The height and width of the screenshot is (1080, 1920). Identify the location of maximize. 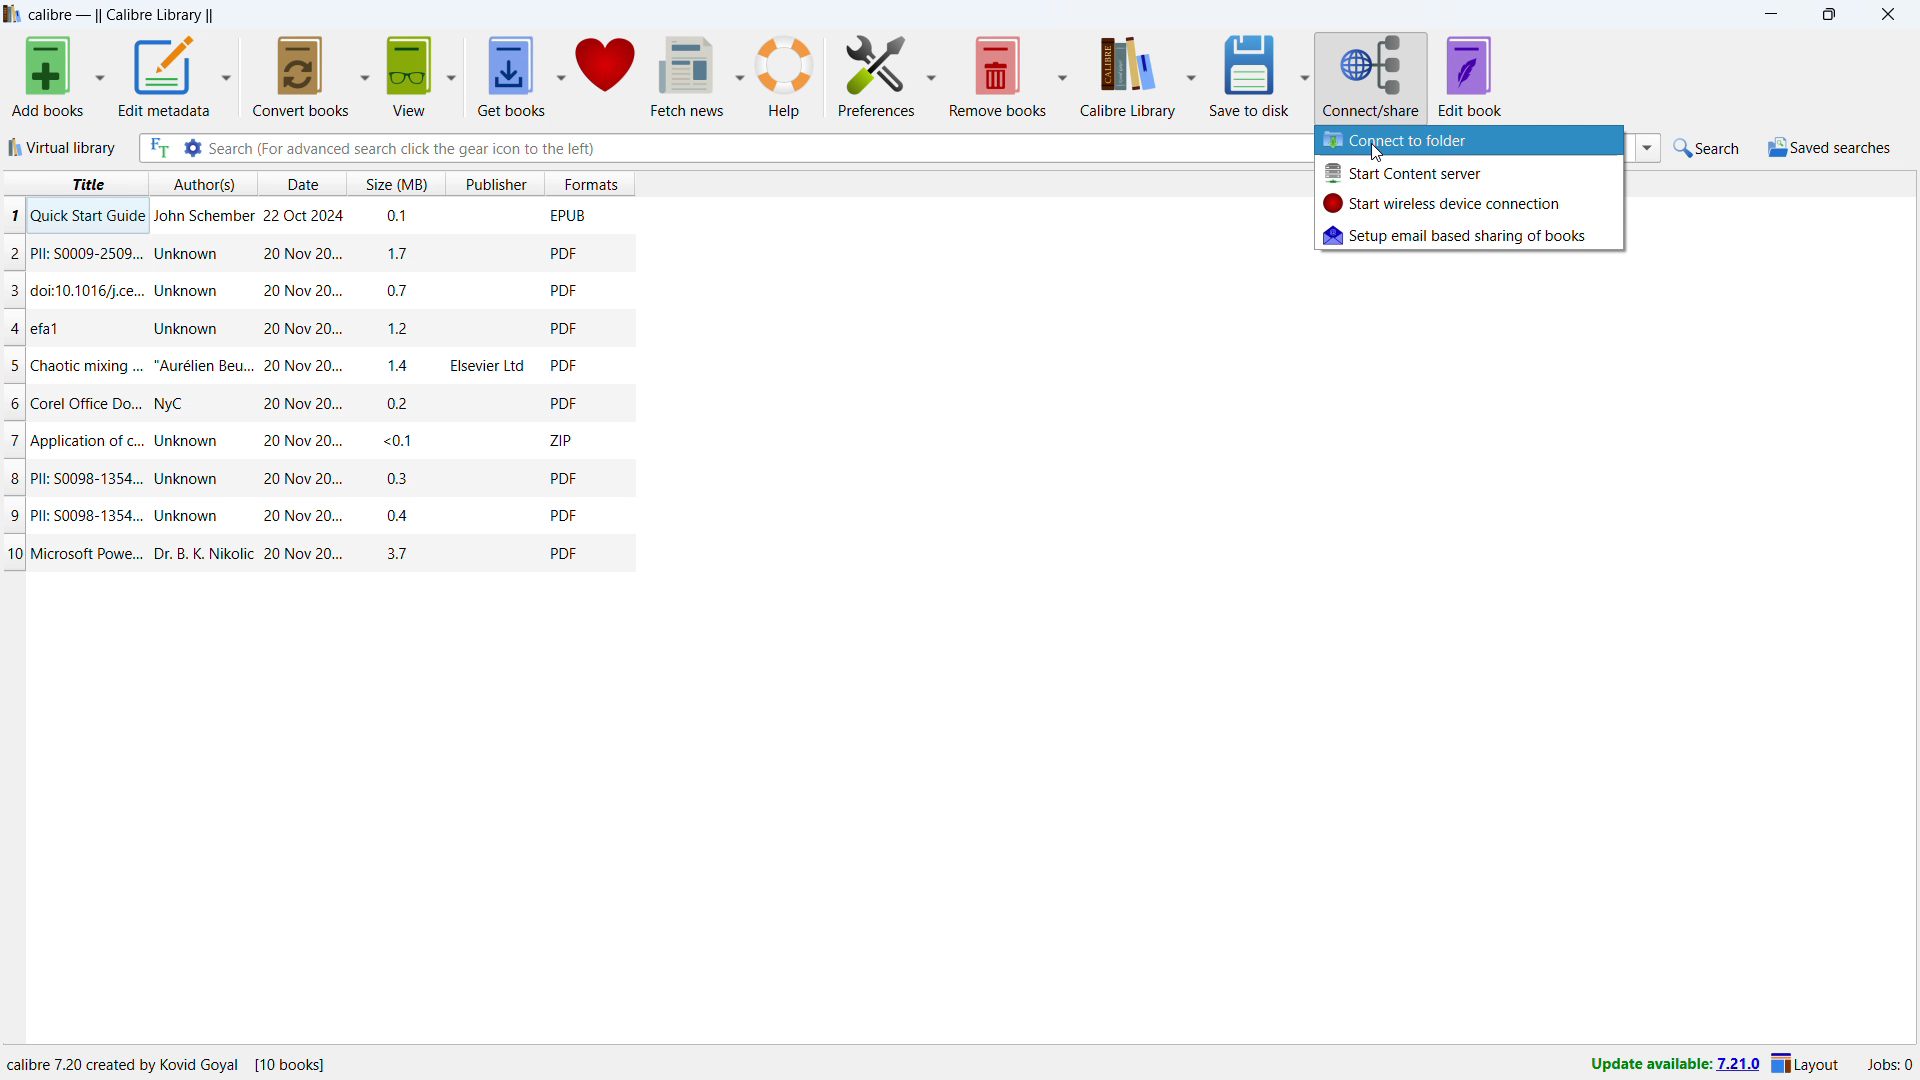
(1828, 15).